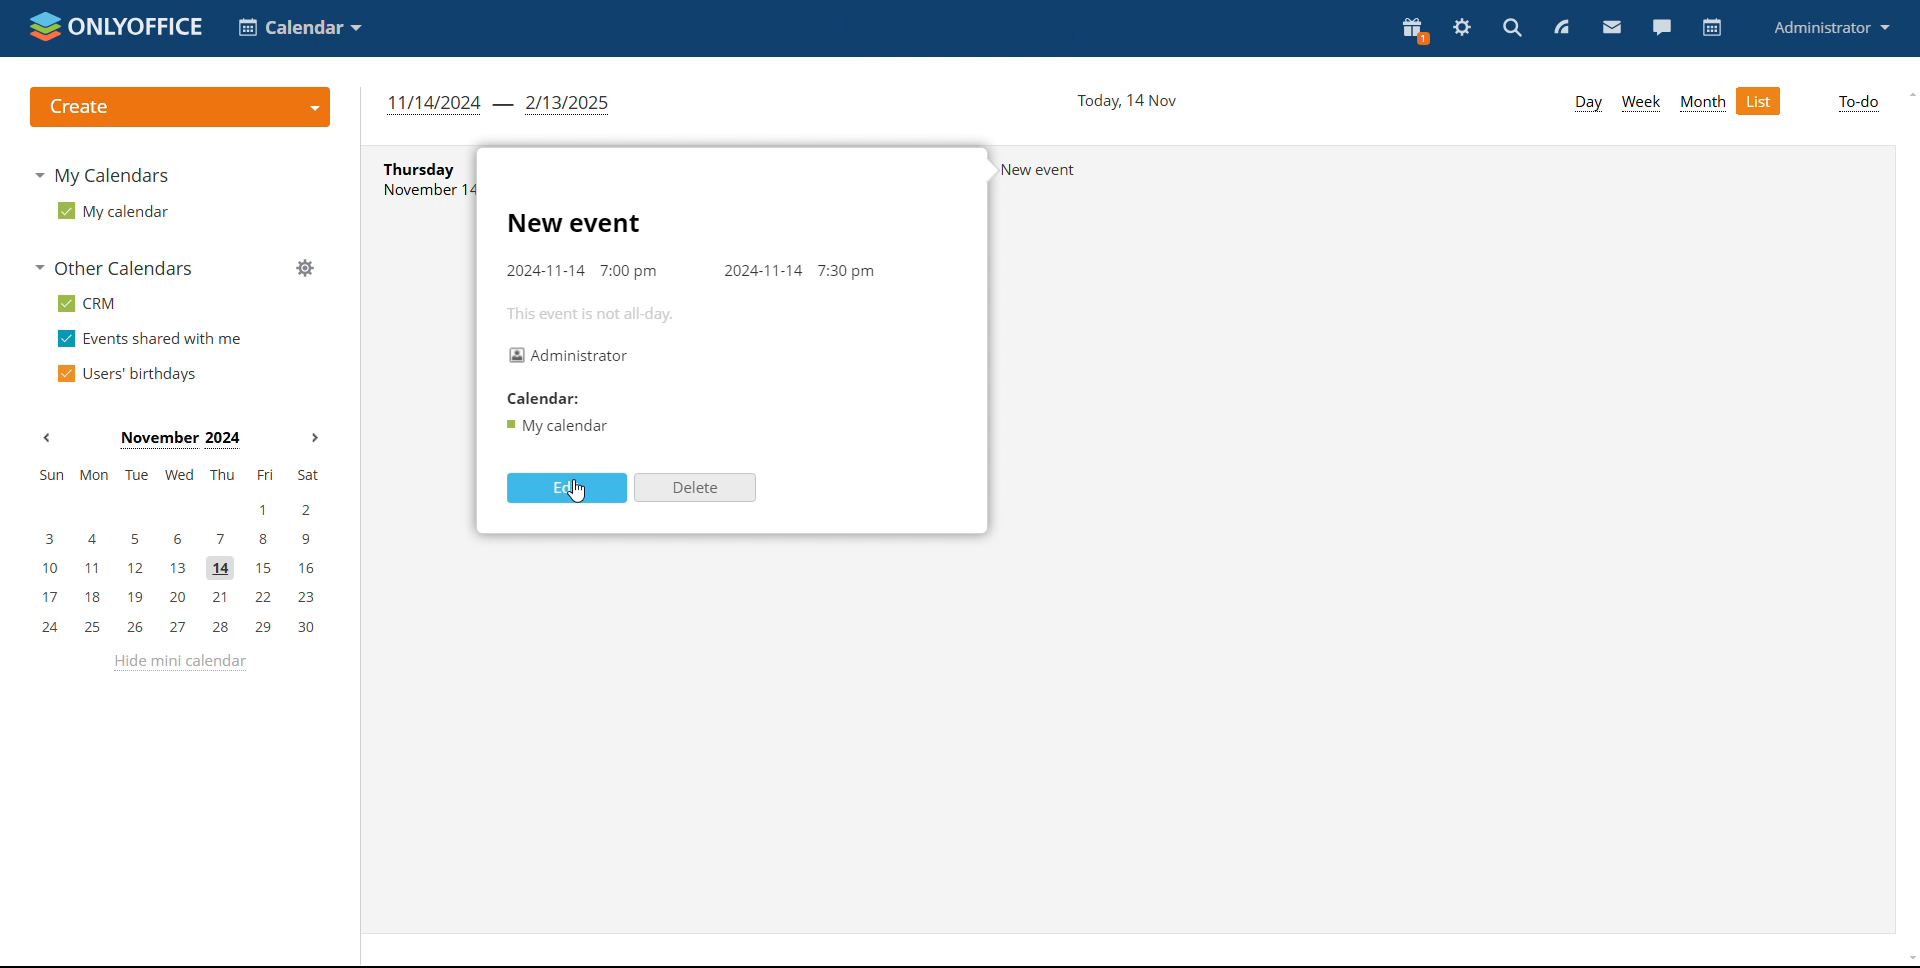  I want to click on mini calendar, so click(177, 552).